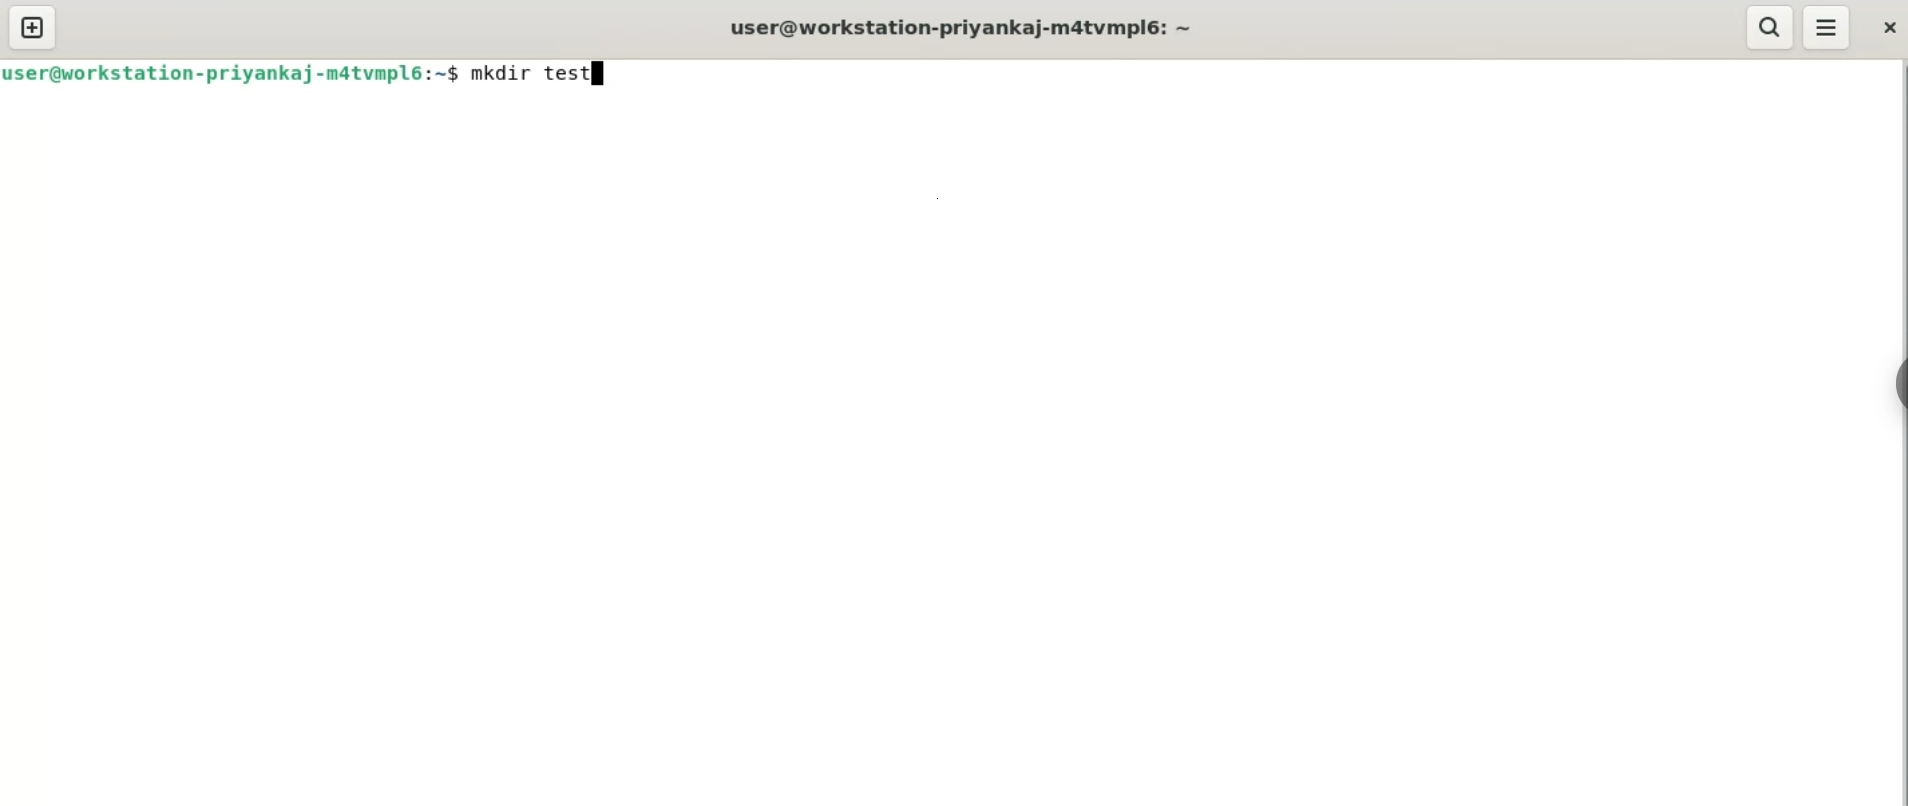 The image size is (1908, 806). I want to click on mkdir test, so click(542, 73).